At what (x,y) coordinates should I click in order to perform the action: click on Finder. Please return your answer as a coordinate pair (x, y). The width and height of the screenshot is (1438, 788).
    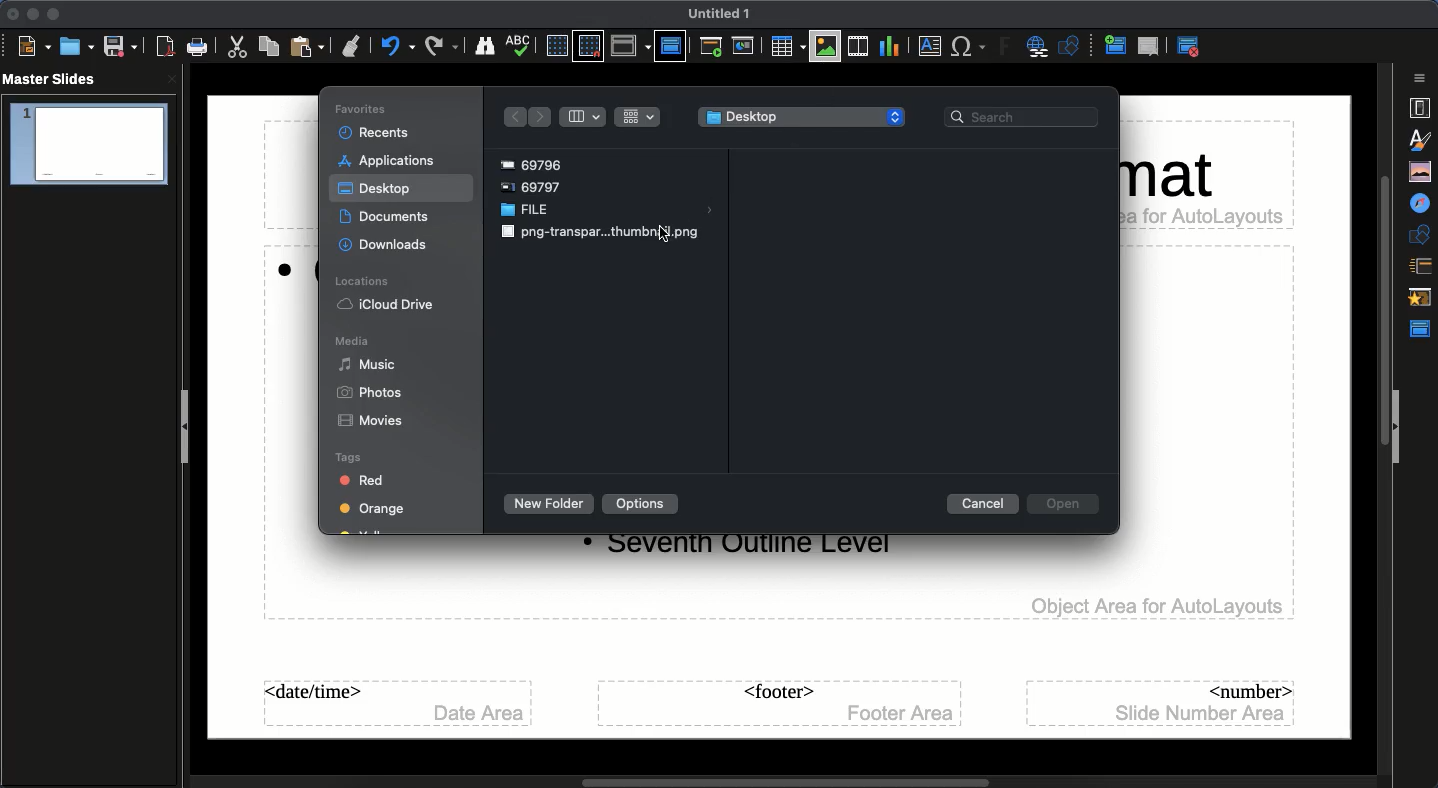
    Looking at the image, I should click on (485, 47).